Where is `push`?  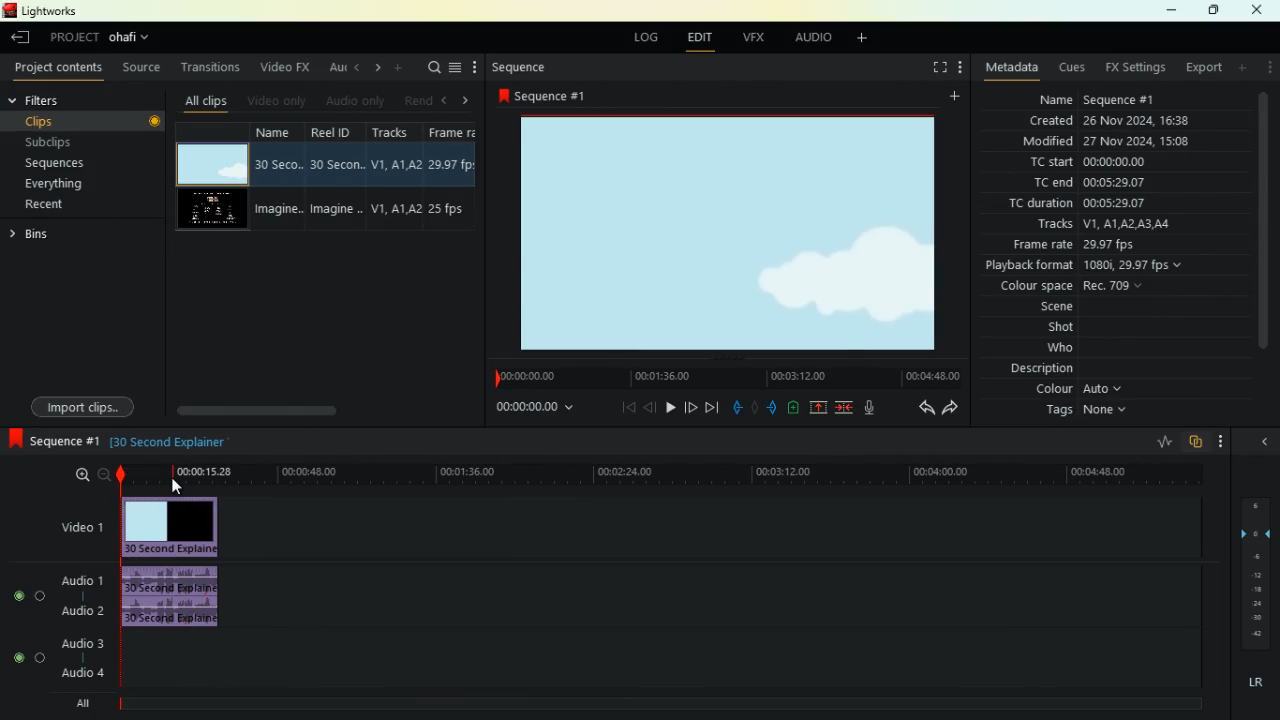 push is located at coordinates (771, 407).